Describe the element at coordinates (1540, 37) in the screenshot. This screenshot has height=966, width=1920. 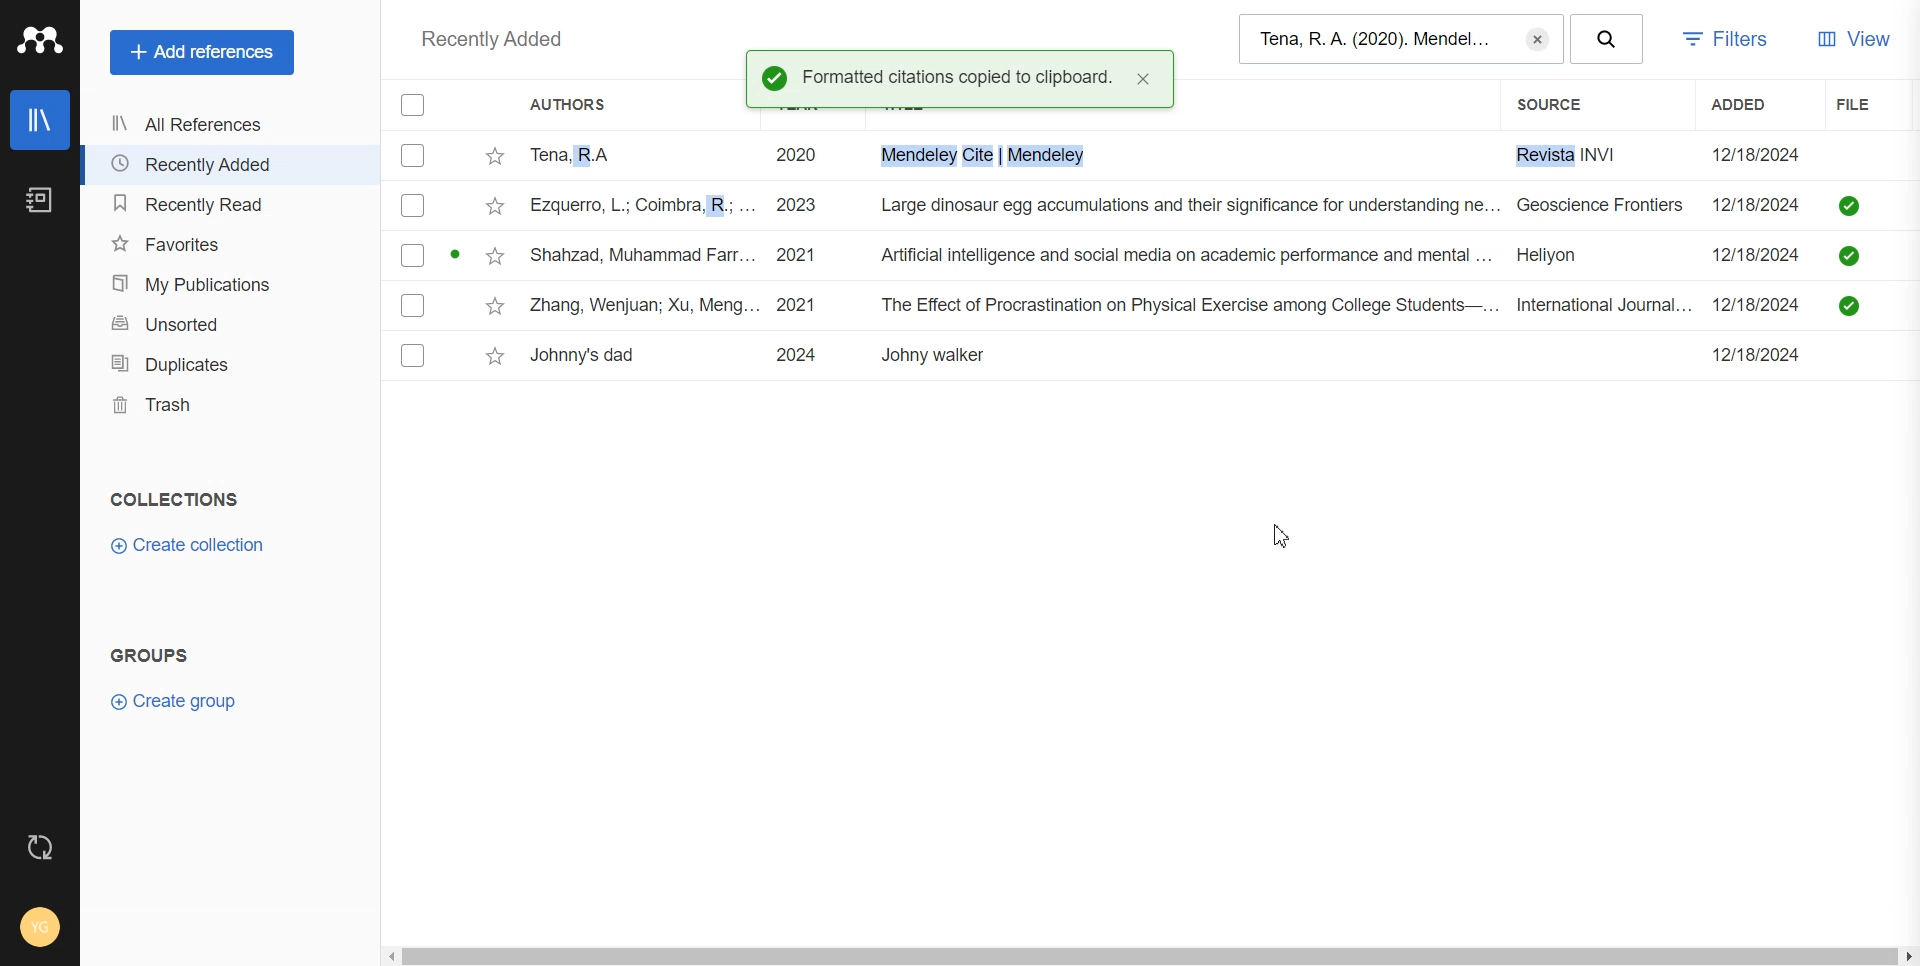
I see `Erase` at that location.